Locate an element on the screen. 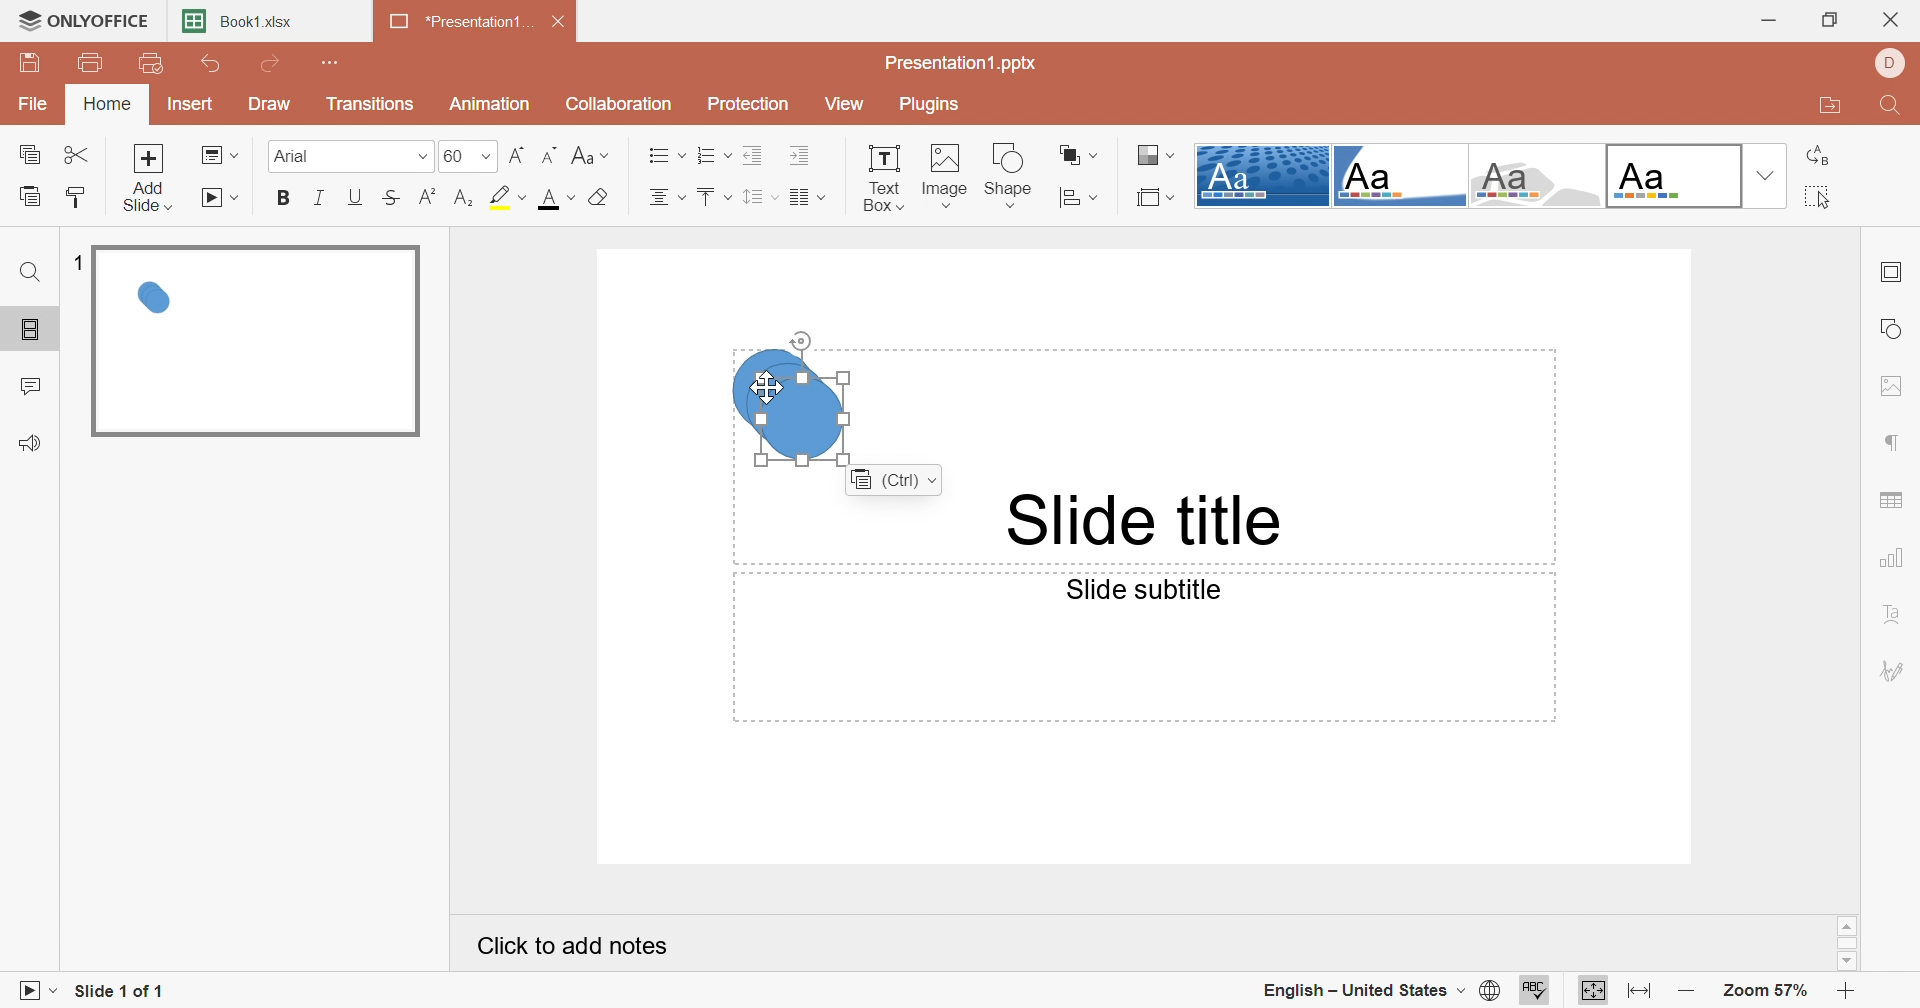 This screenshot has width=1920, height=1008. Chart settings is located at coordinates (1895, 559).